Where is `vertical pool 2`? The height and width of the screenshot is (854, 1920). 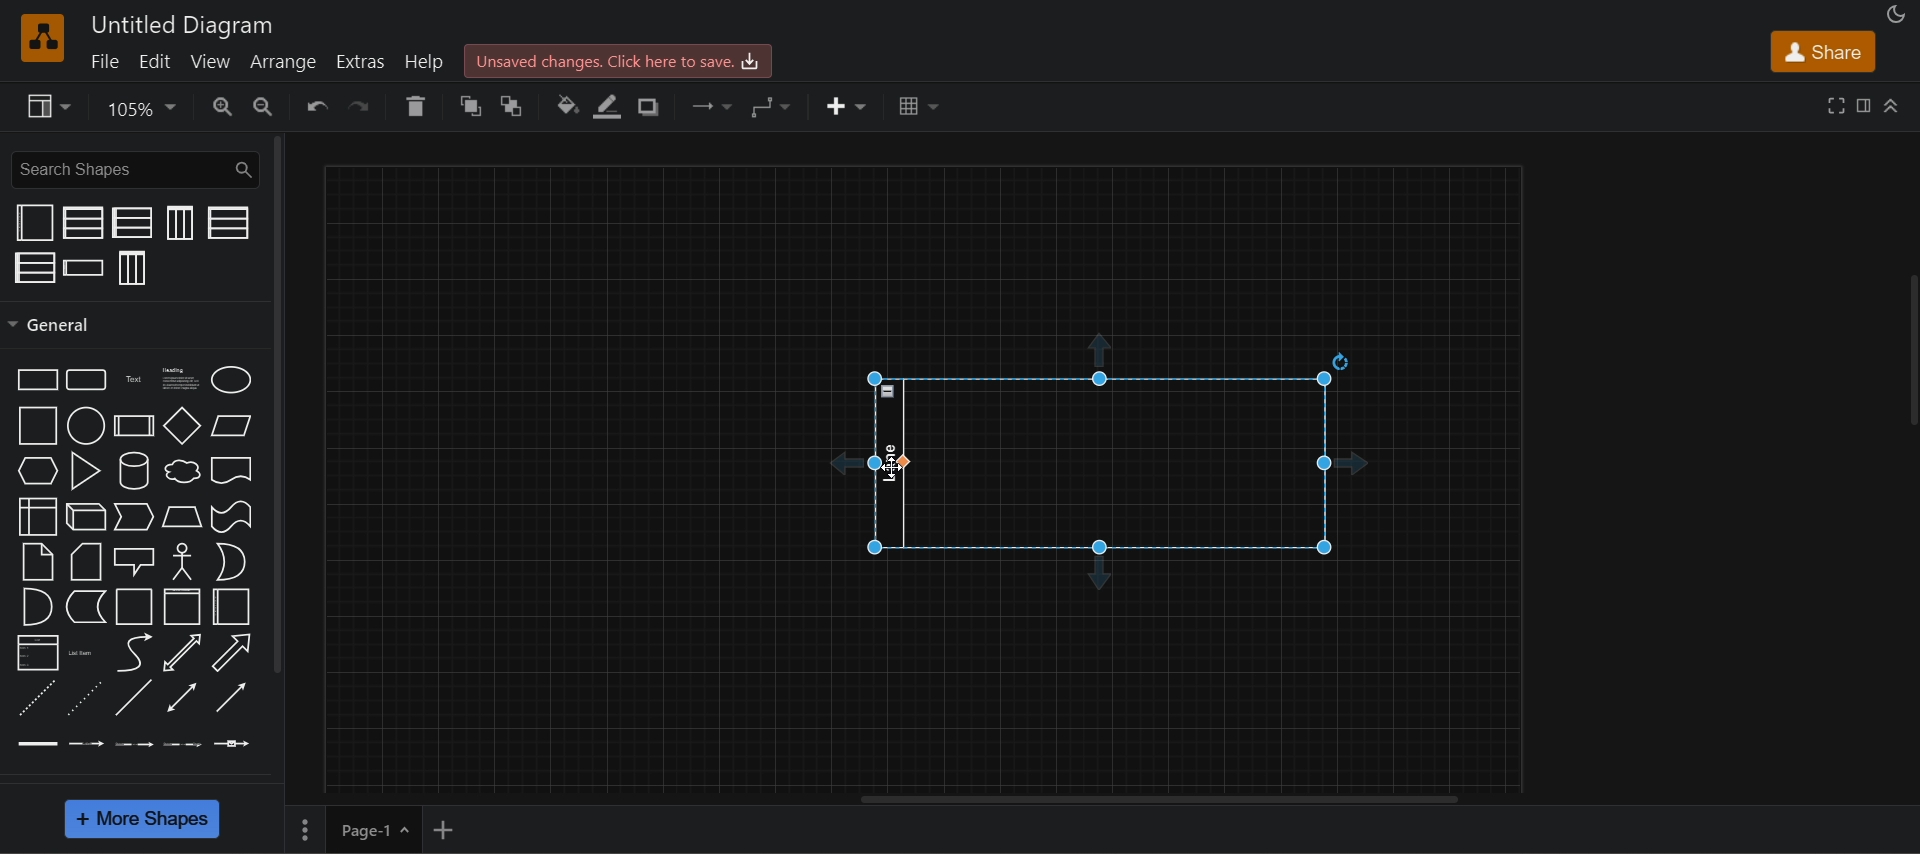 vertical pool 2 is located at coordinates (83, 223).